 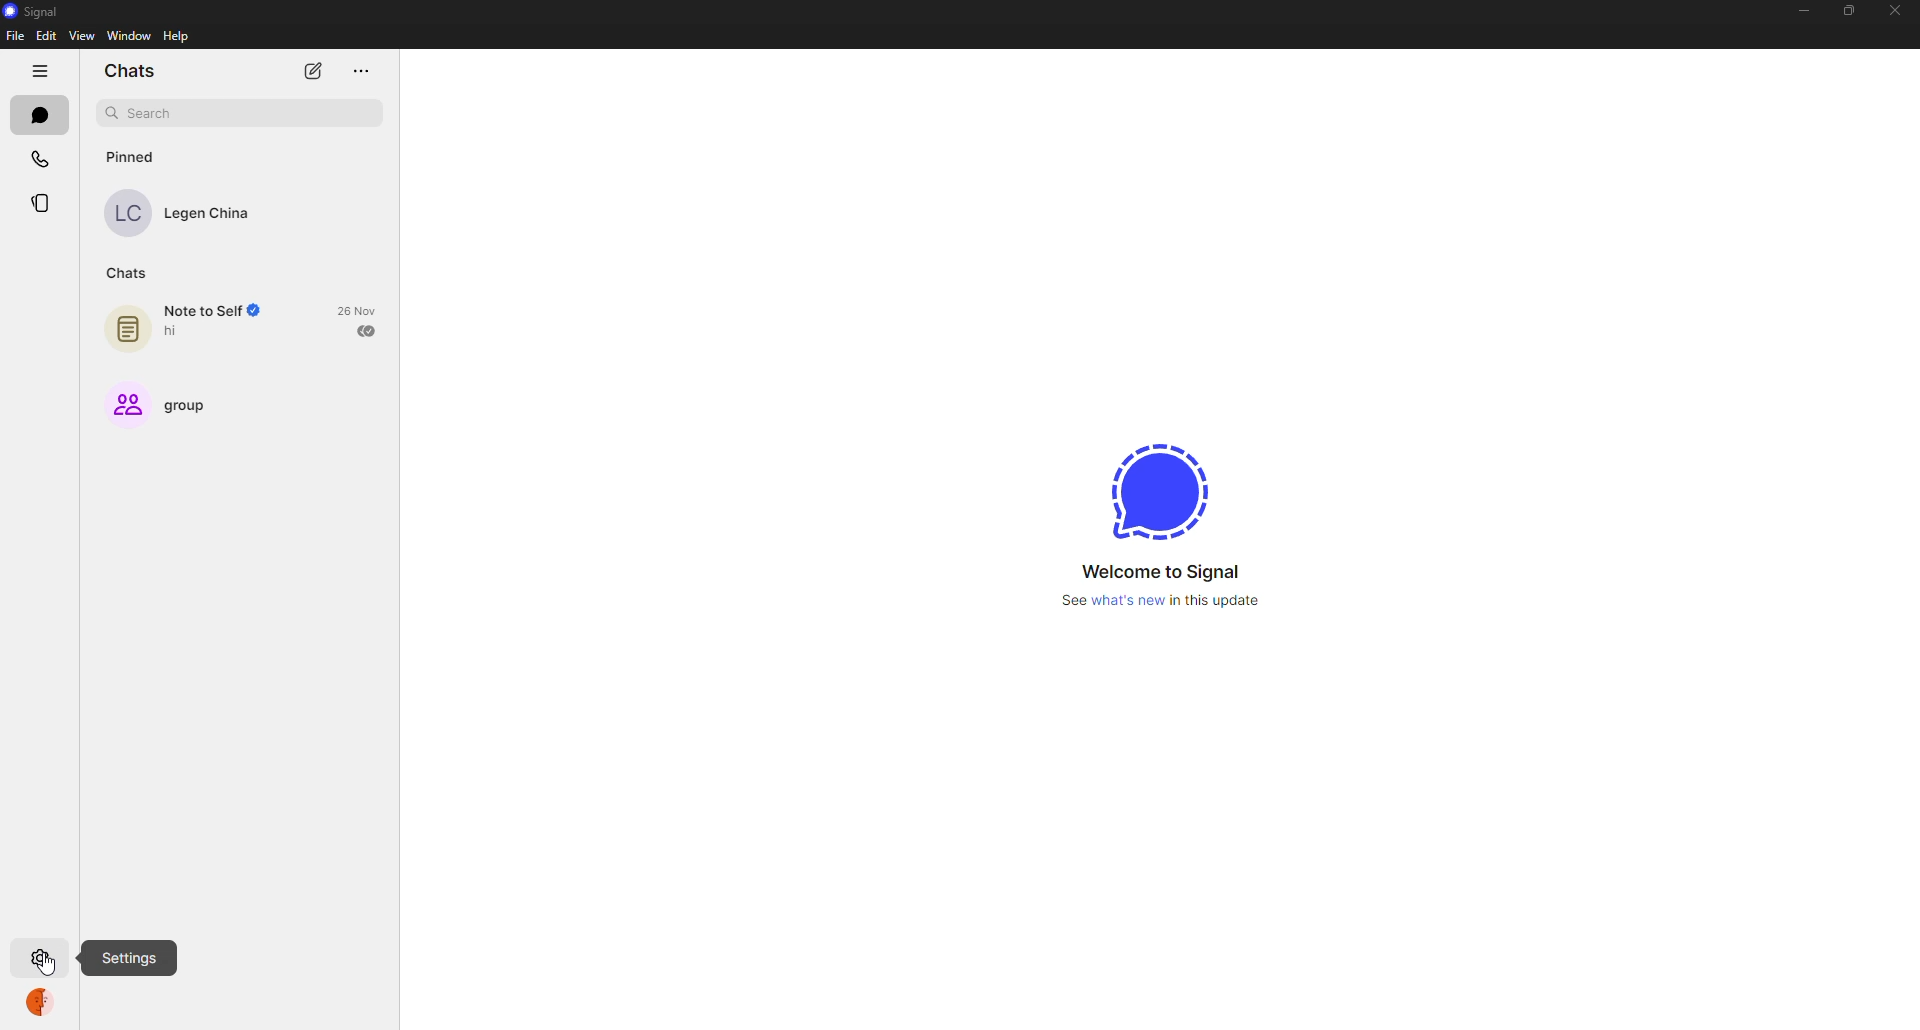 What do you see at coordinates (50, 963) in the screenshot?
I see `cursor` at bounding box center [50, 963].